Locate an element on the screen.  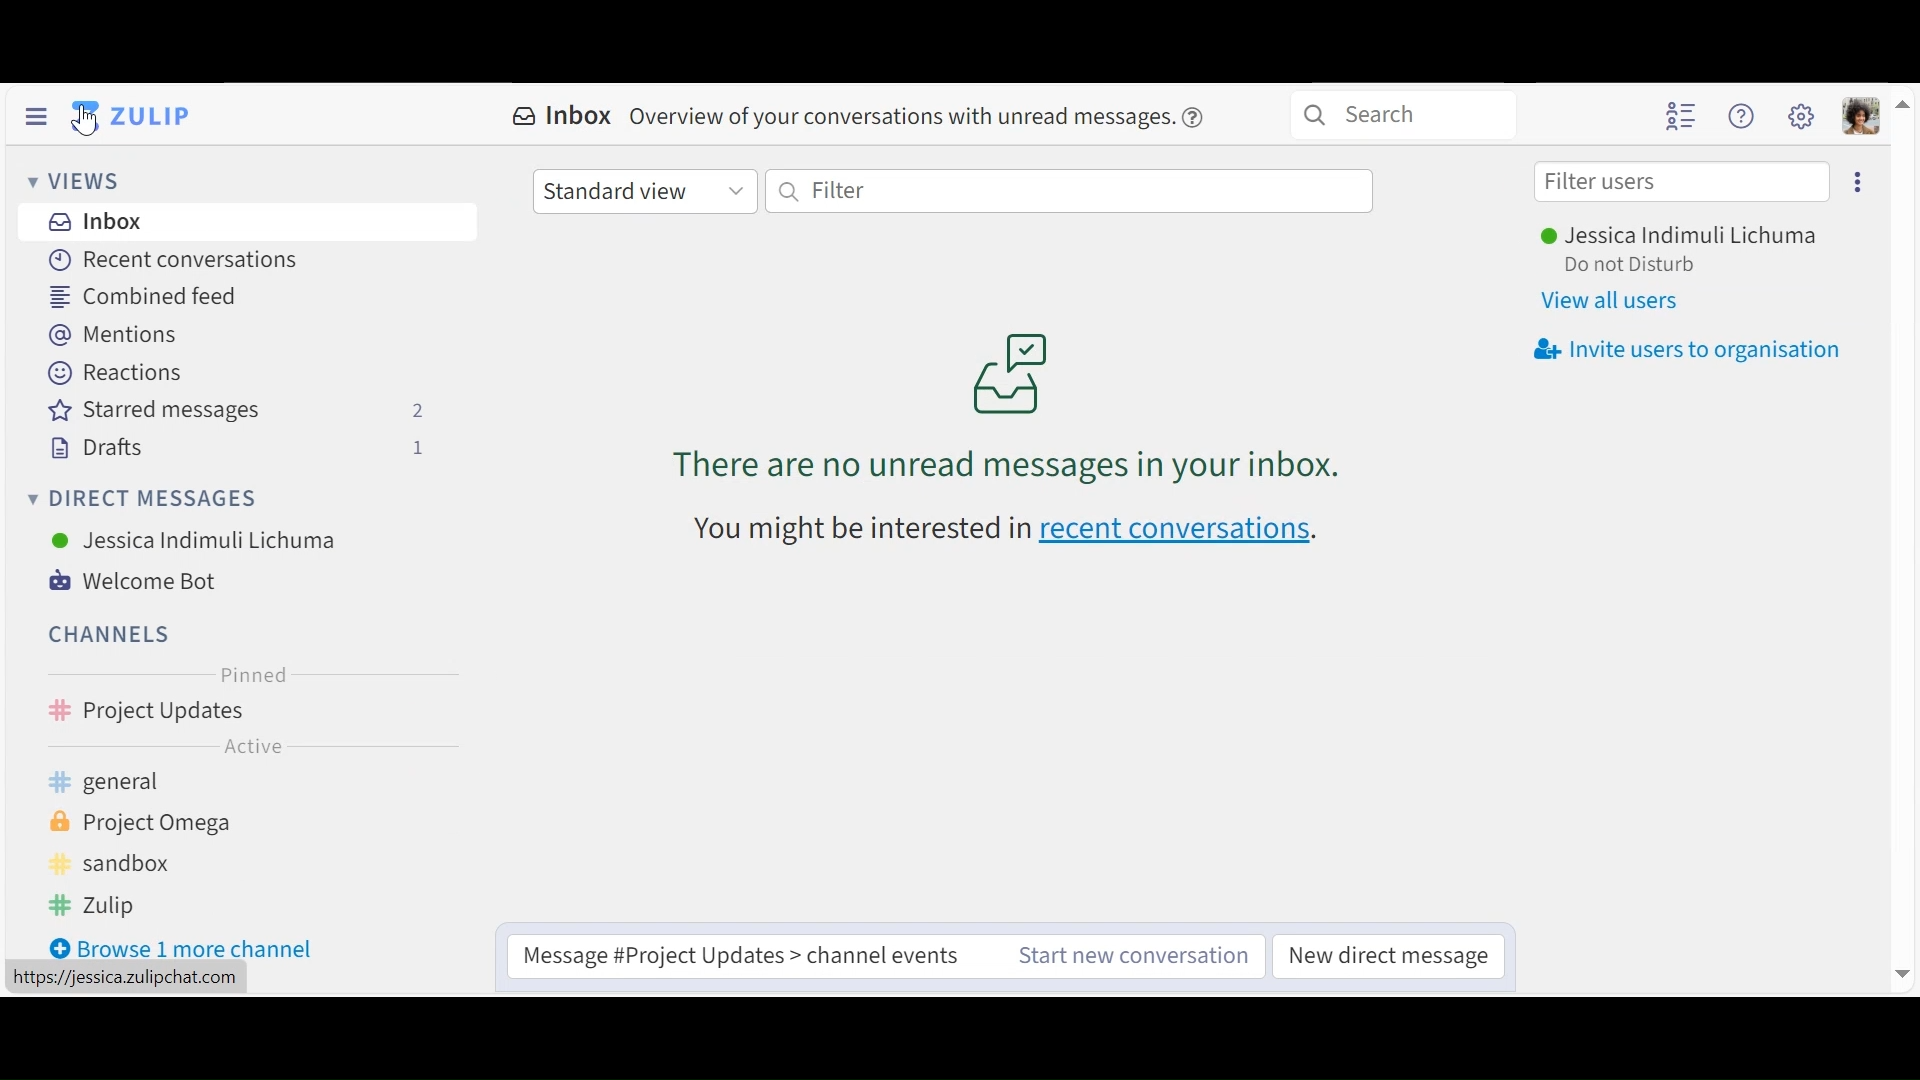
ellipsis is located at coordinates (1859, 182).